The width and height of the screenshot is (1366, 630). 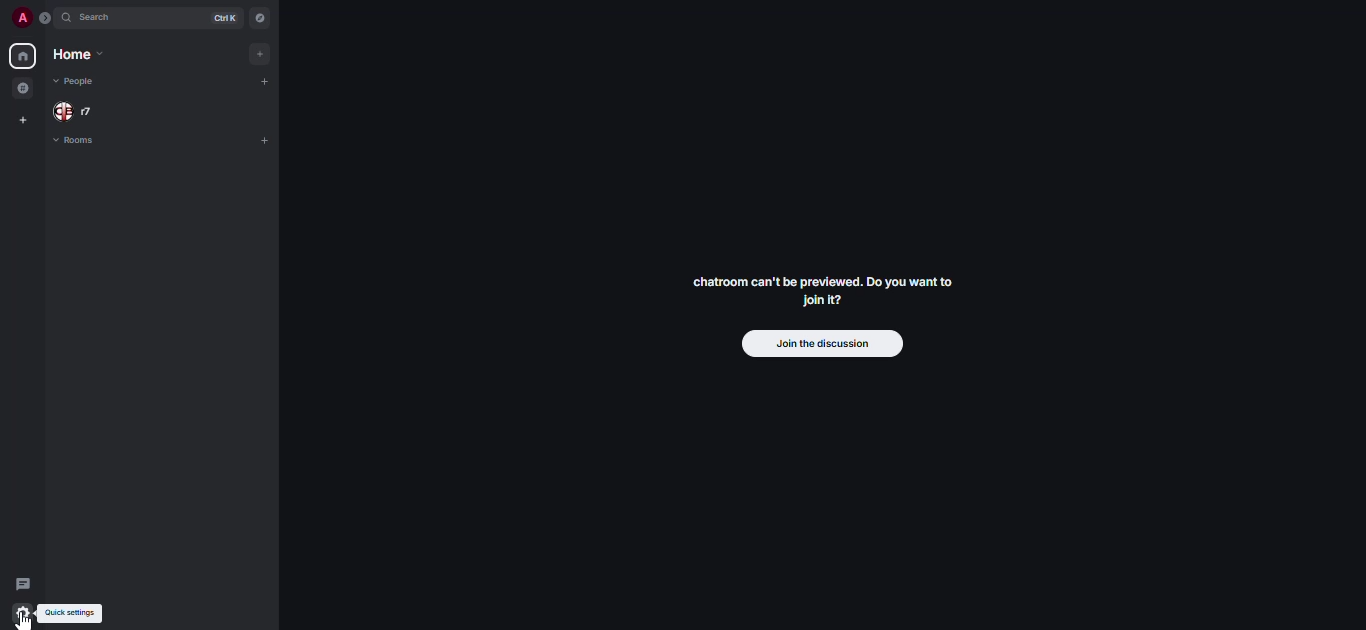 What do you see at coordinates (257, 53) in the screenshot?
I see `add` at bounding box center [257, 53].